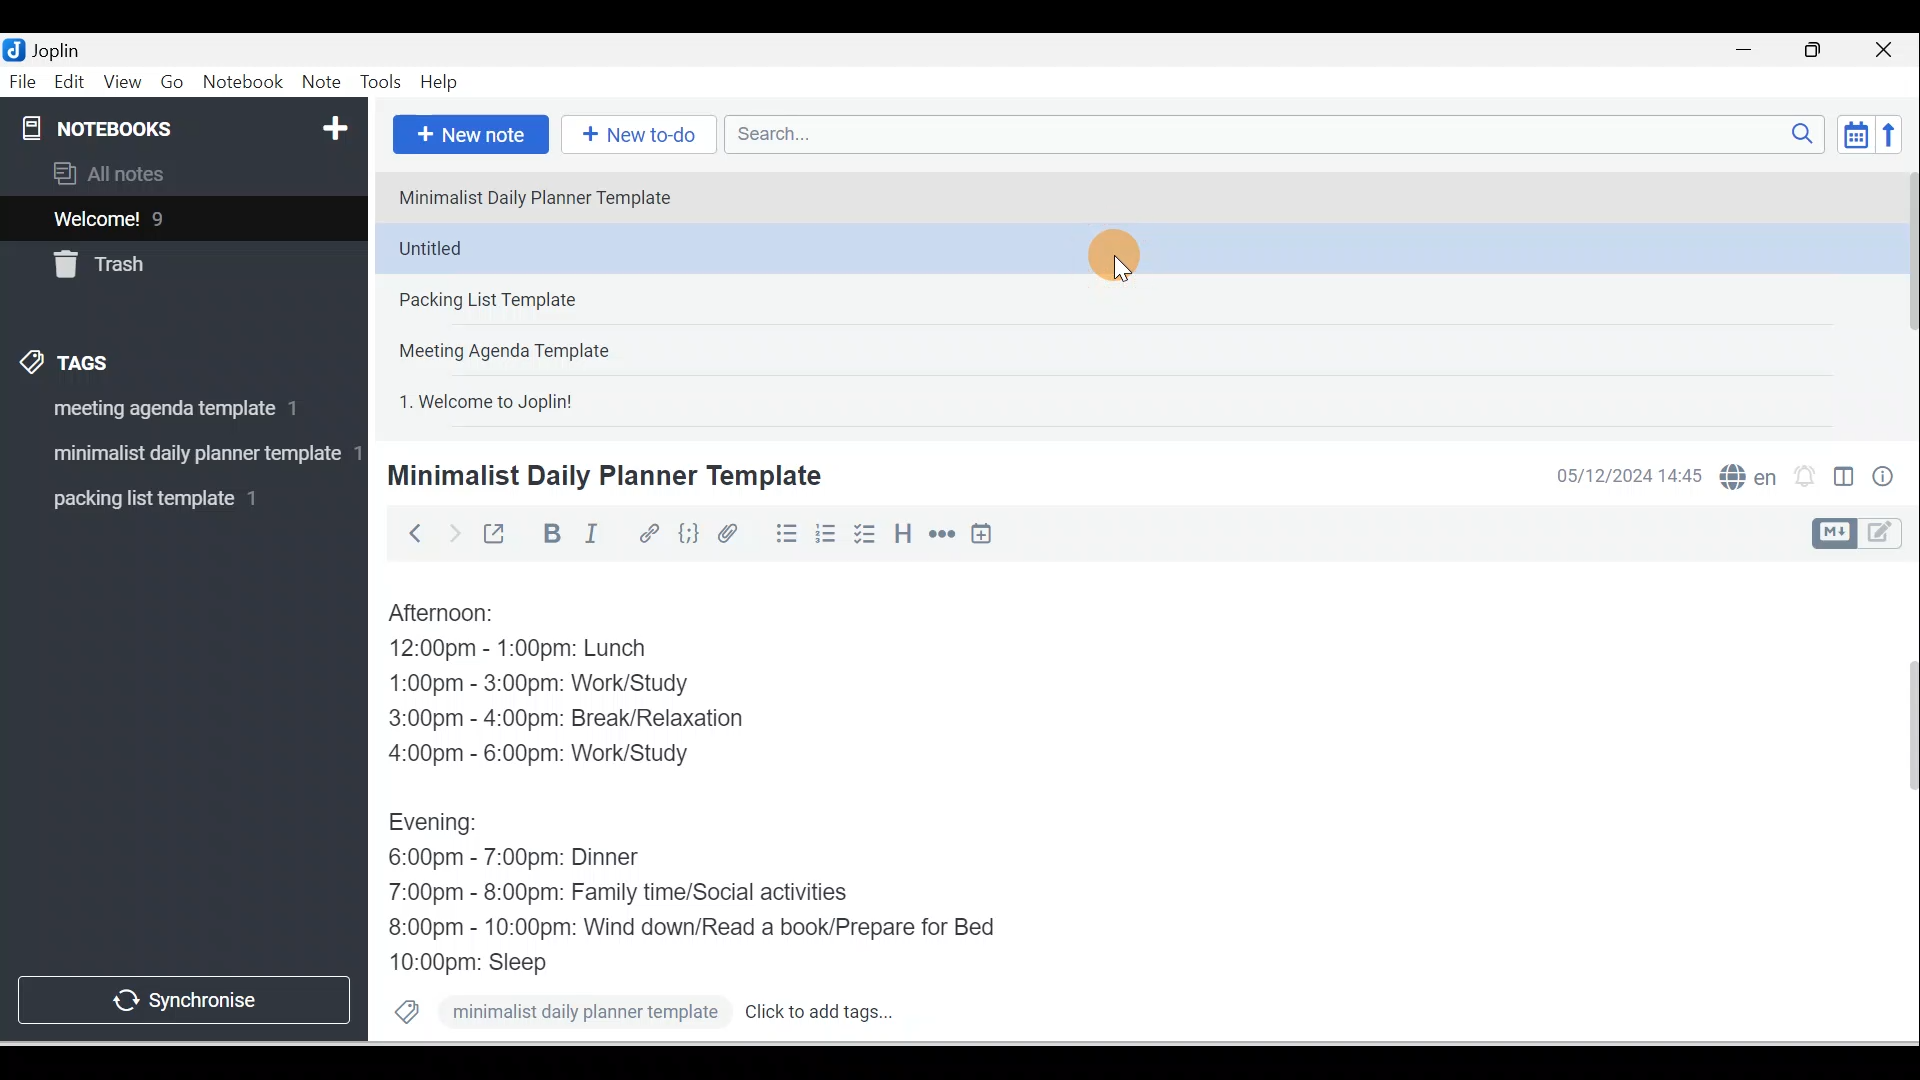 This screenshot has width=1920, height=1080. I want to click on Trash, so click(147, 259).